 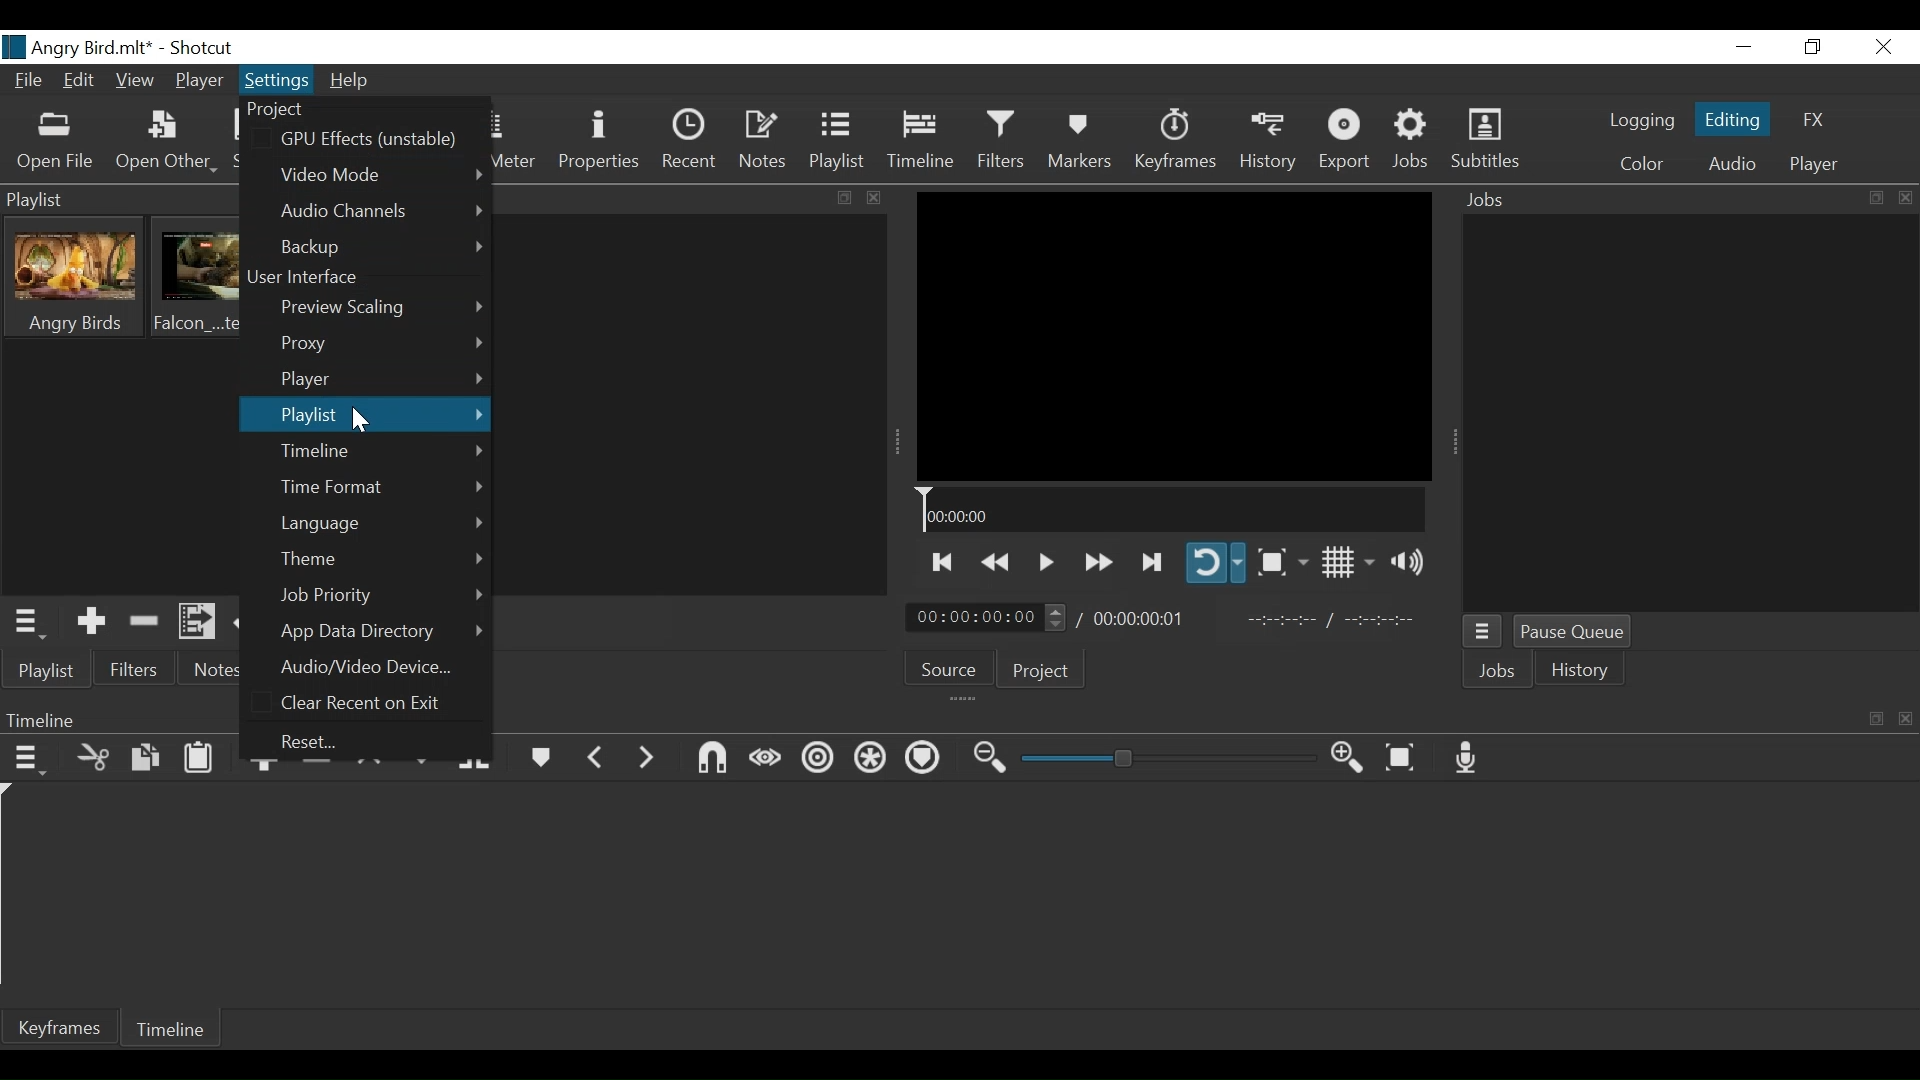 I want to click on minimize, so click(x=1745, y=48).